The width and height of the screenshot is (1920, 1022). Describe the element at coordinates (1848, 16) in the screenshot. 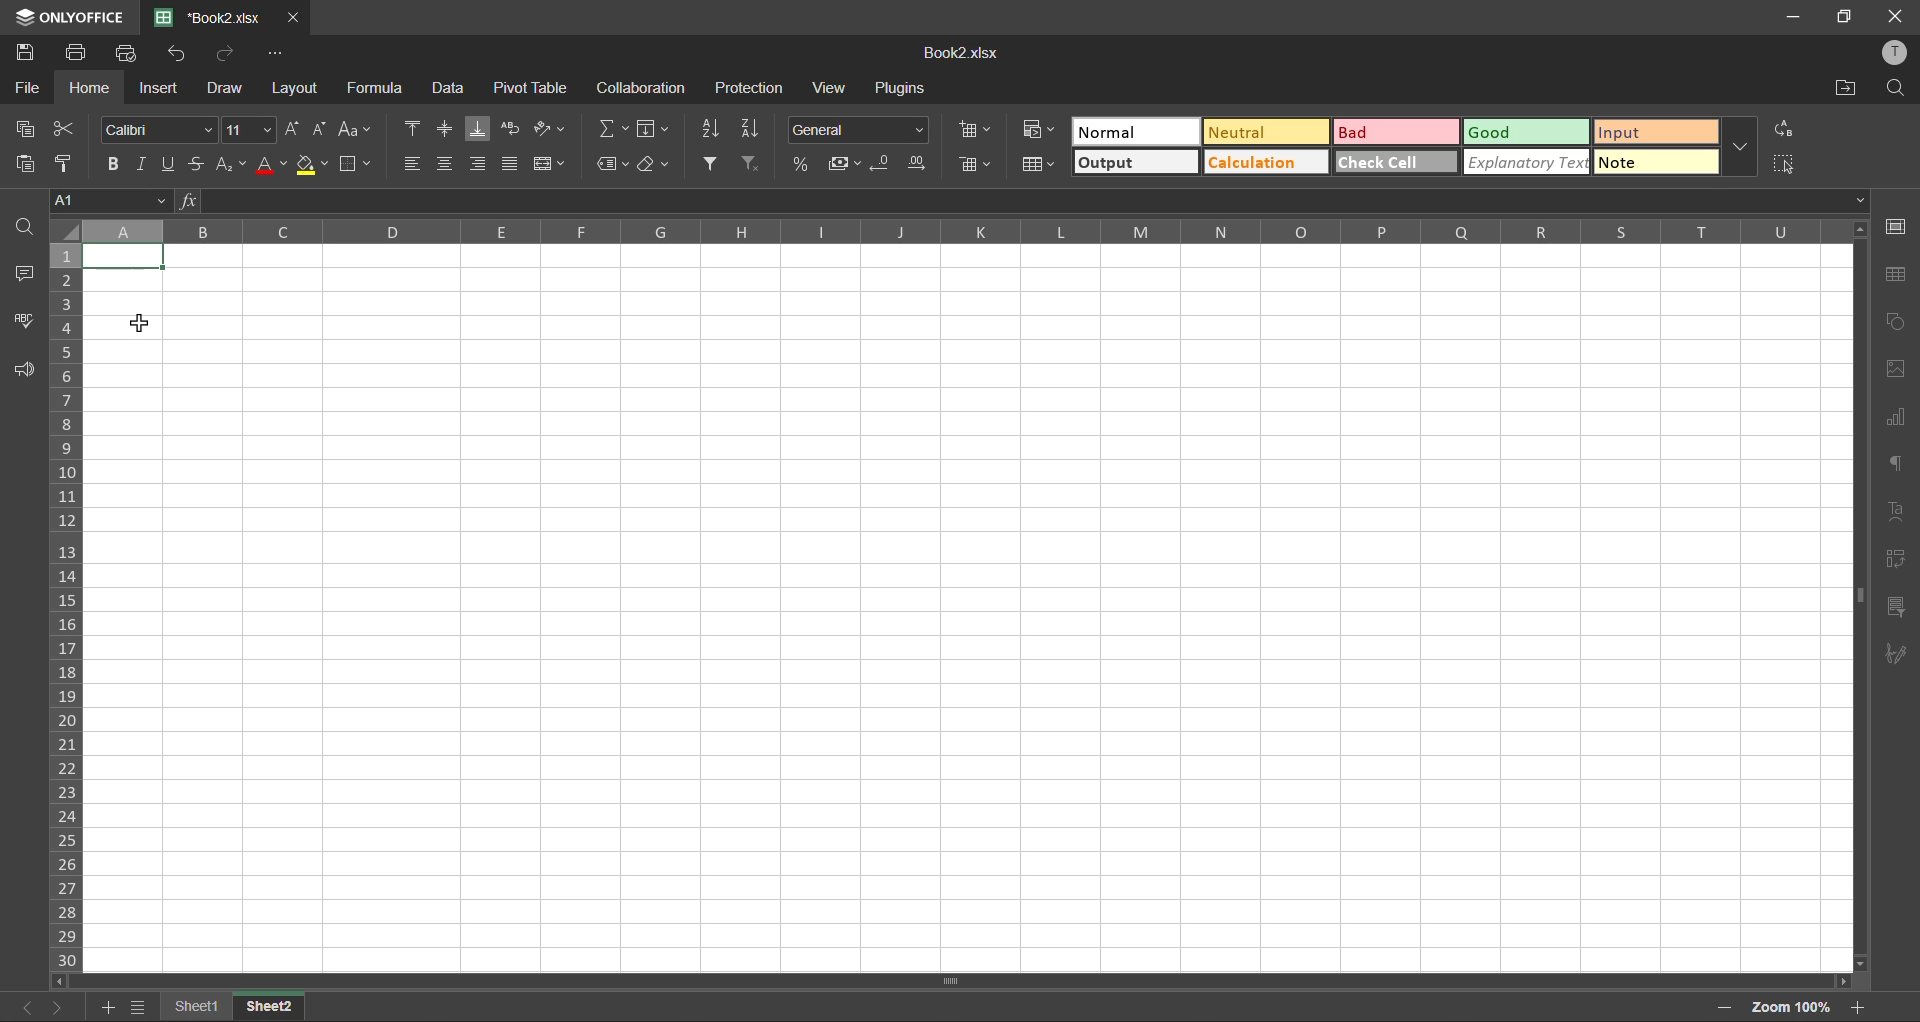

I see `maximize` at that location.